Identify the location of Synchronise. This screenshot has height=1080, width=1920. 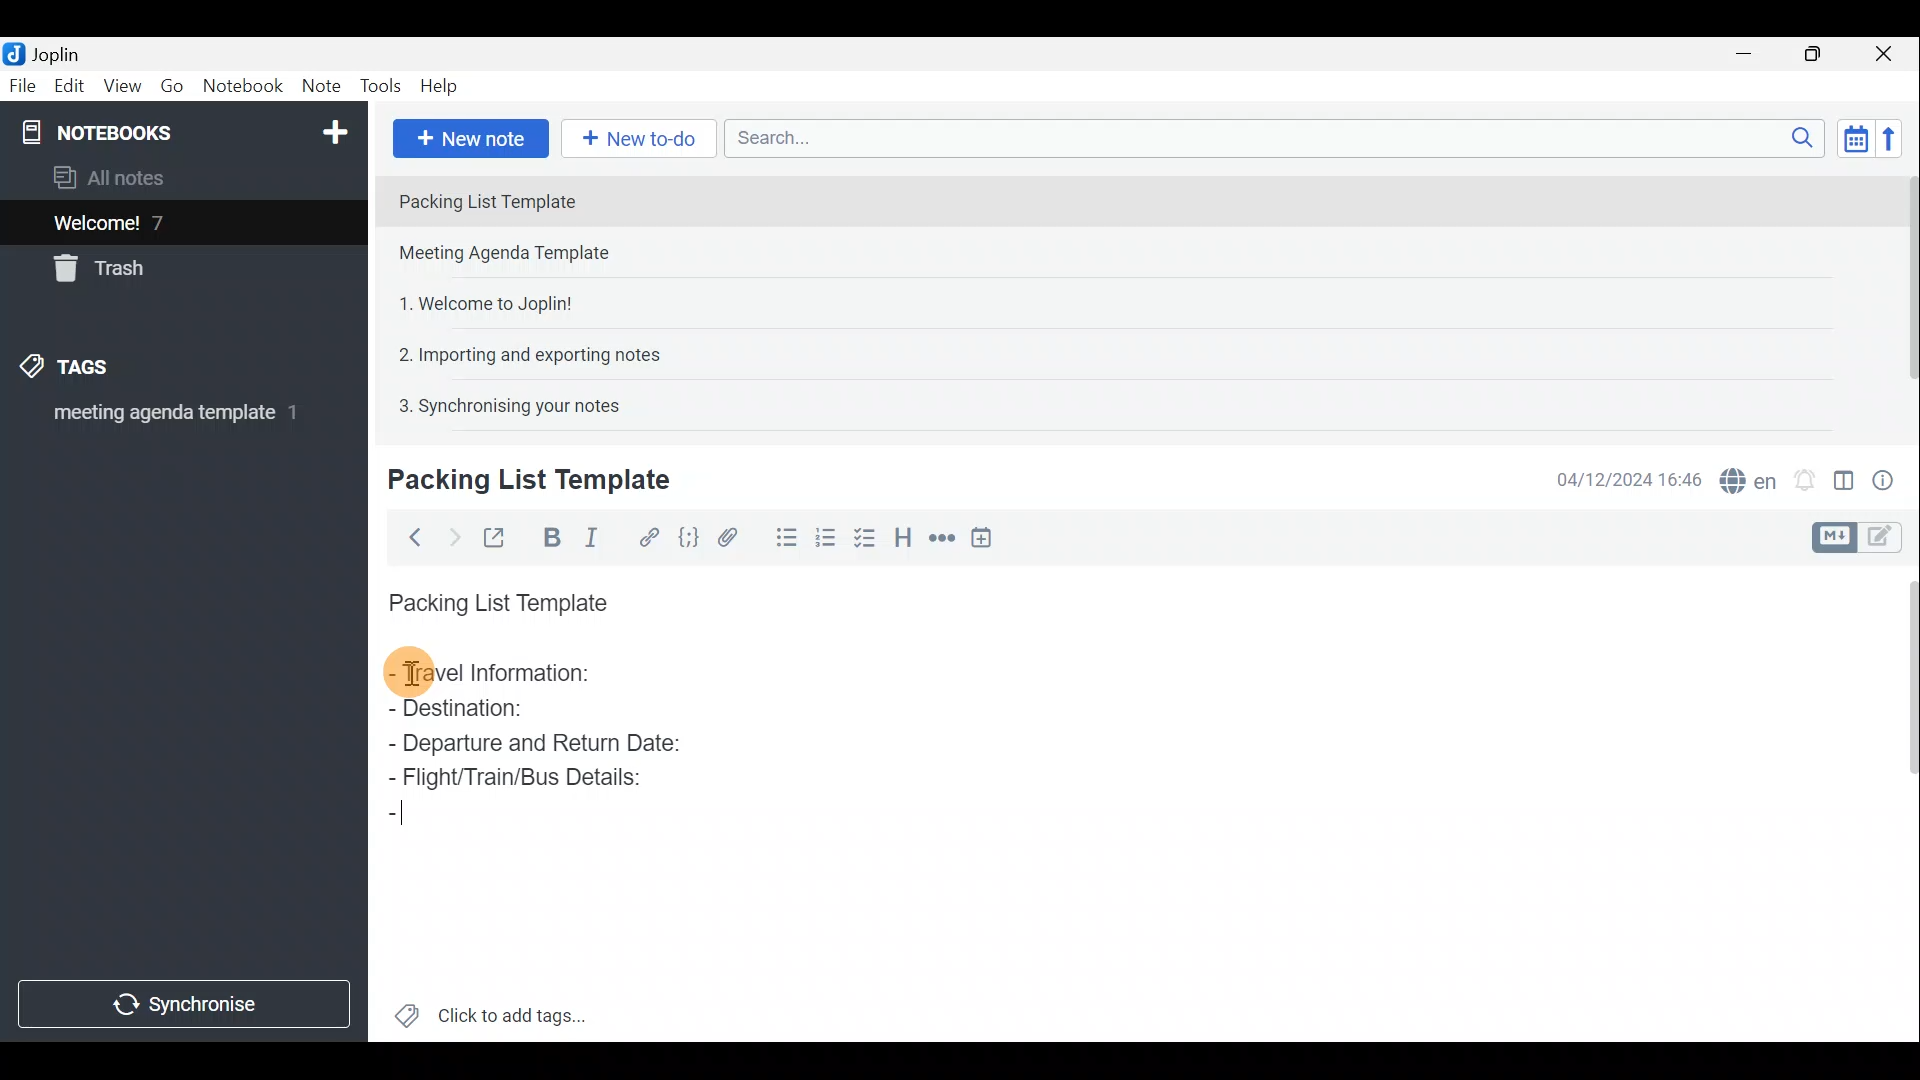
(187, 1007).